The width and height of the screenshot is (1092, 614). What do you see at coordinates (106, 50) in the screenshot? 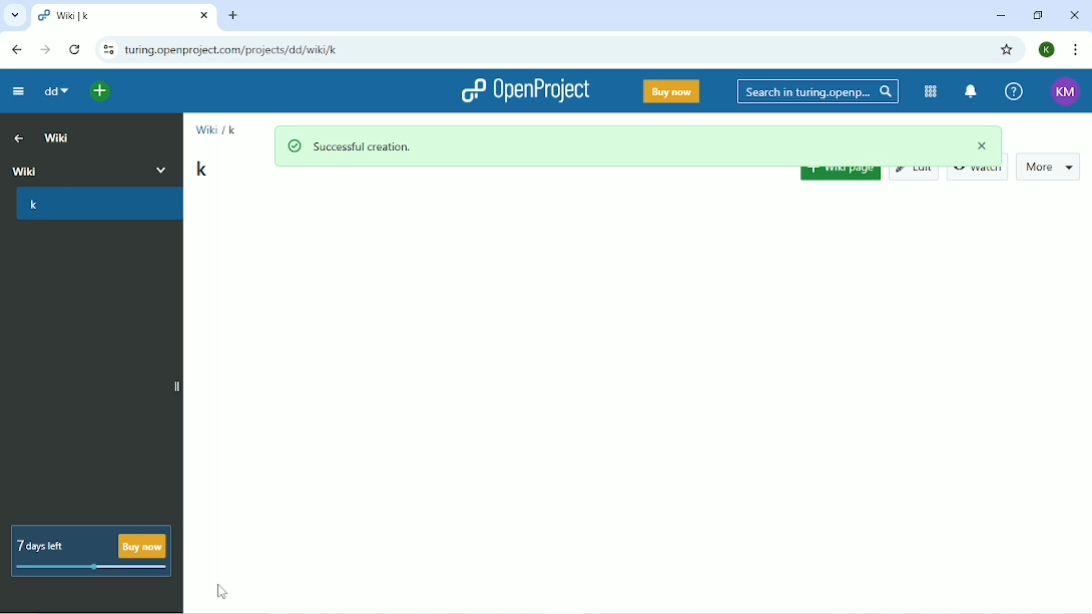
I see `View site information` at bounding box center [106, 50].